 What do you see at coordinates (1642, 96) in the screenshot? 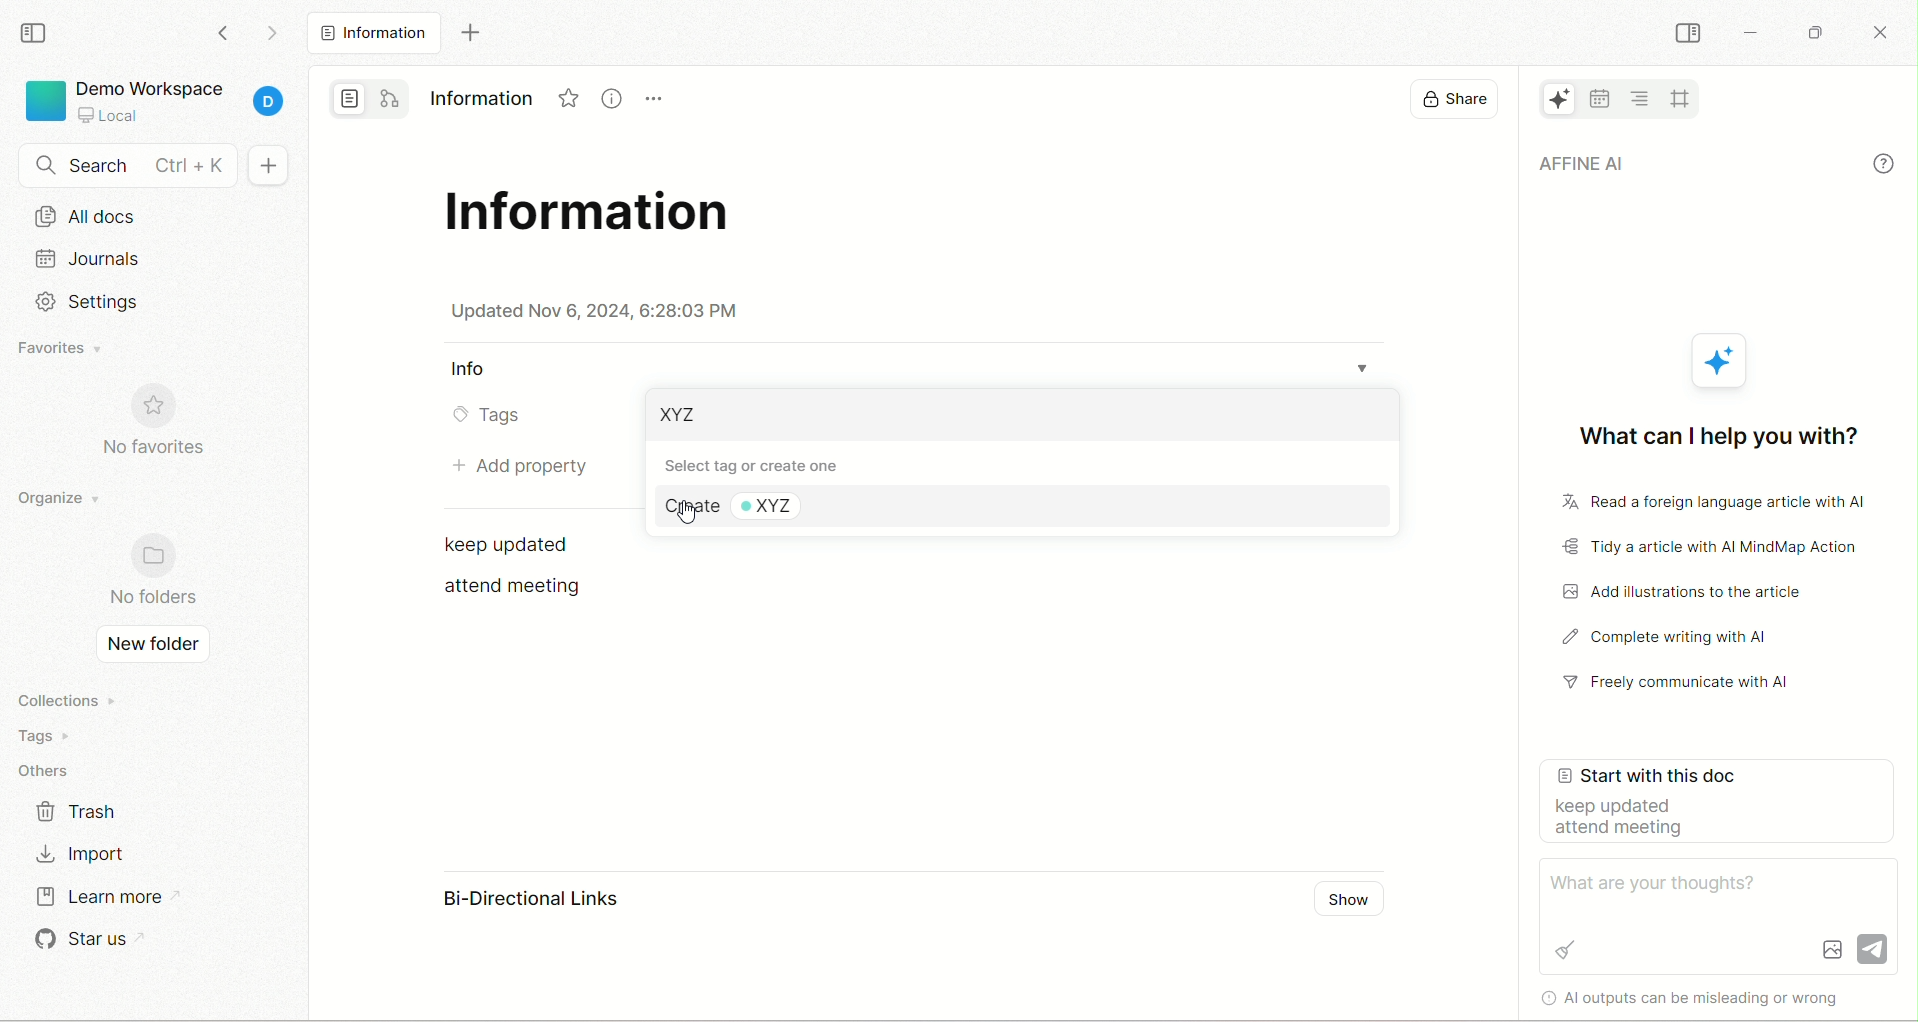
I see `table of content` at bounding box center [1642, 96].